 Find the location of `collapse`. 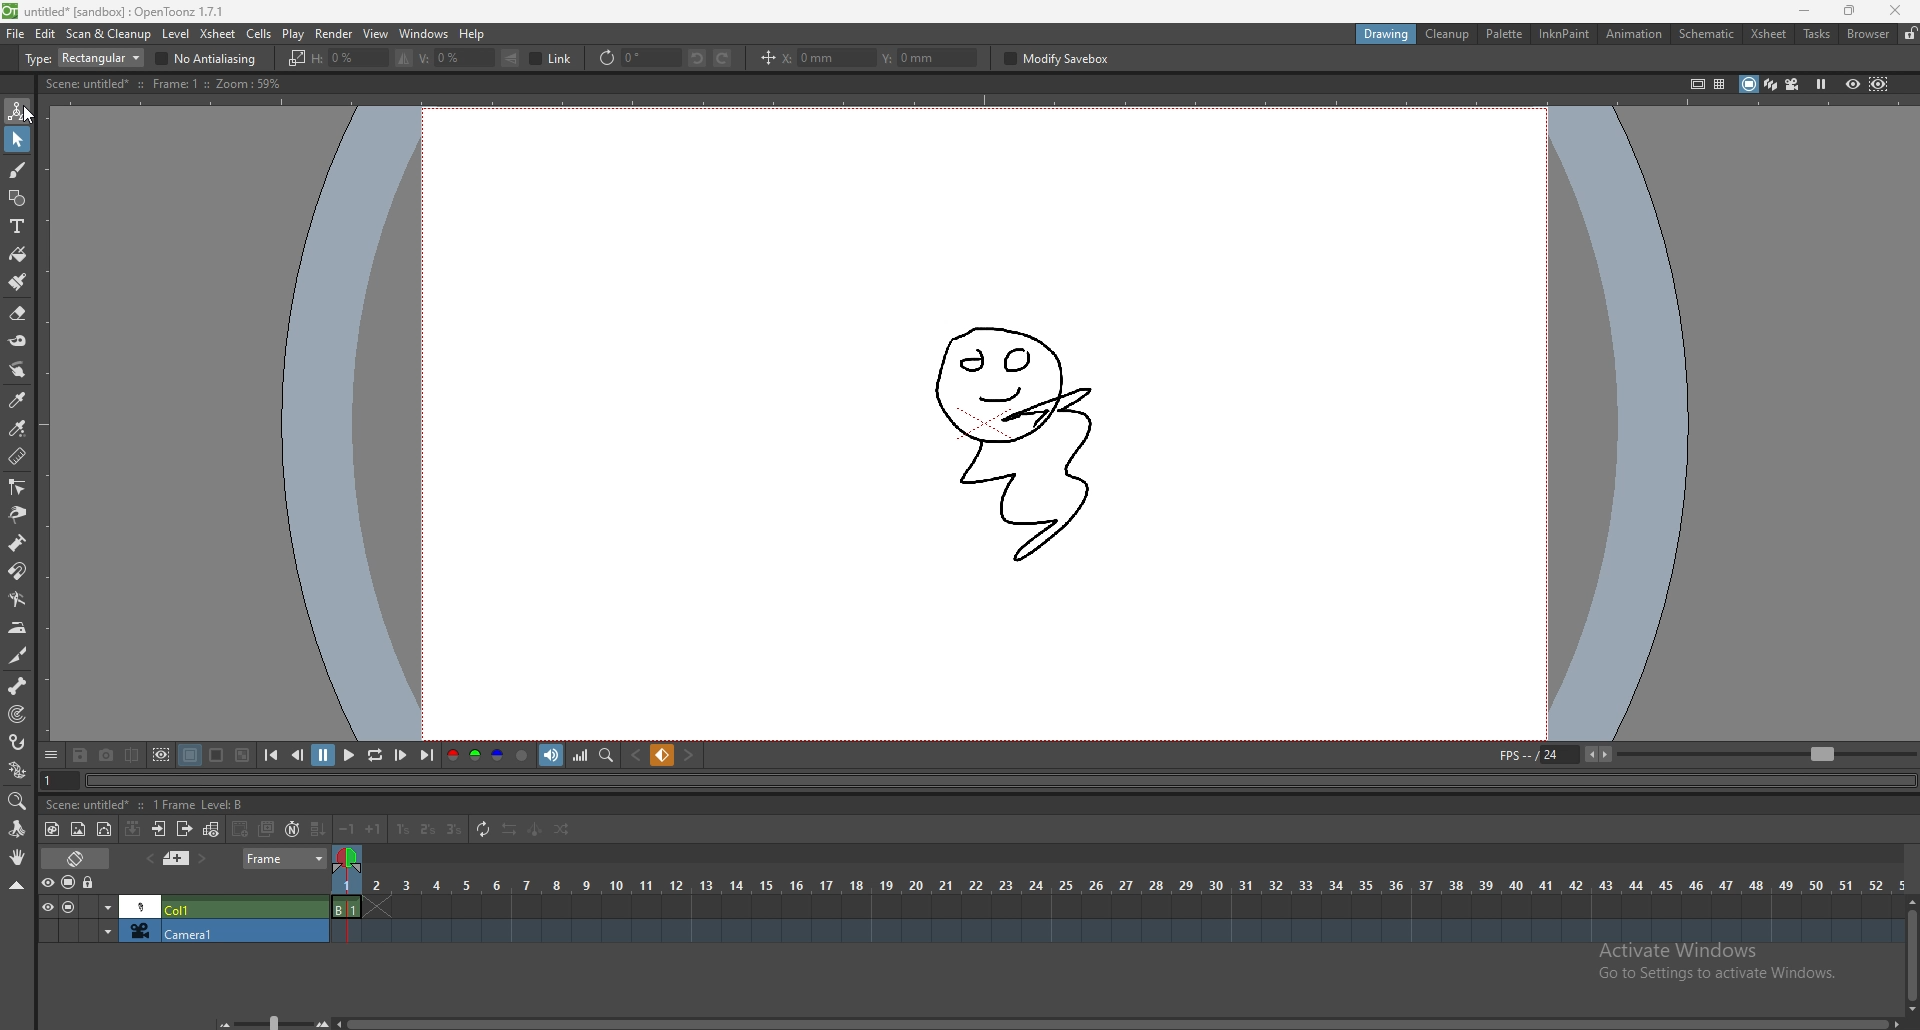

collapse is located at coordinates (16, 885).